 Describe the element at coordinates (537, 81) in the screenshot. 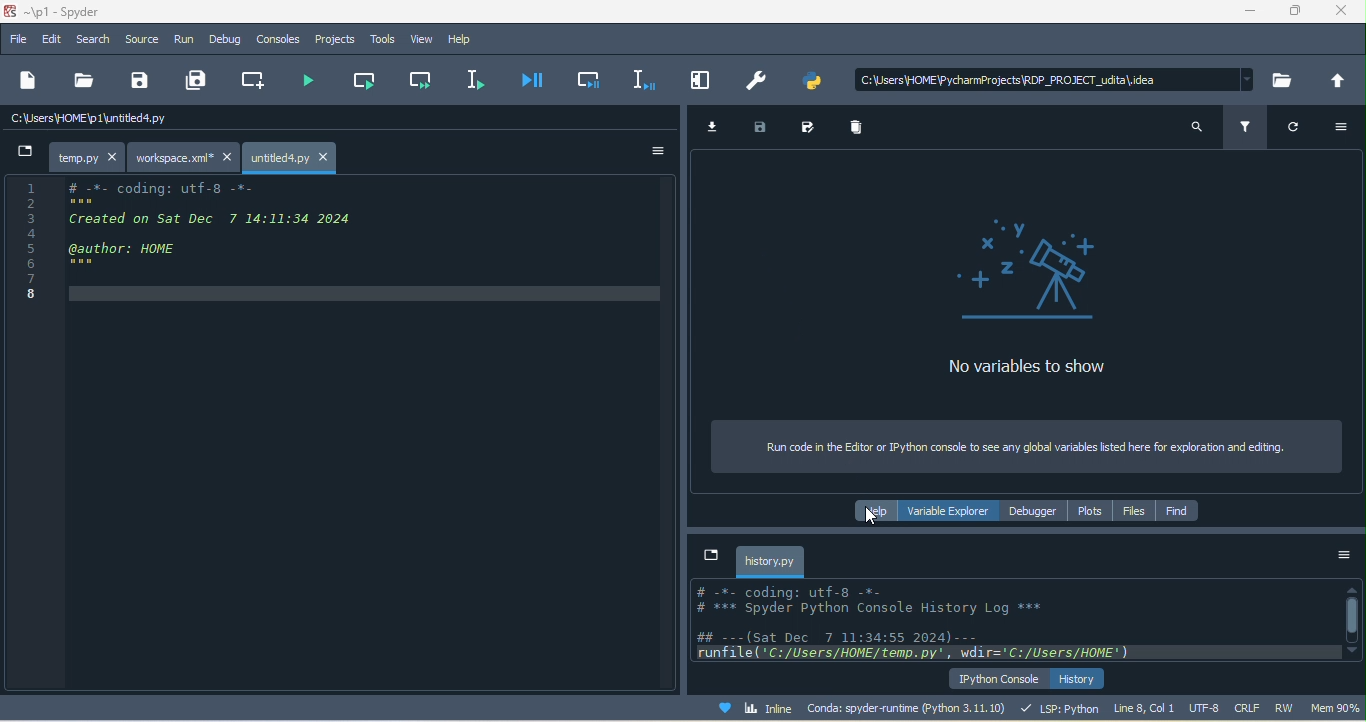

I see `debug file` at that location.